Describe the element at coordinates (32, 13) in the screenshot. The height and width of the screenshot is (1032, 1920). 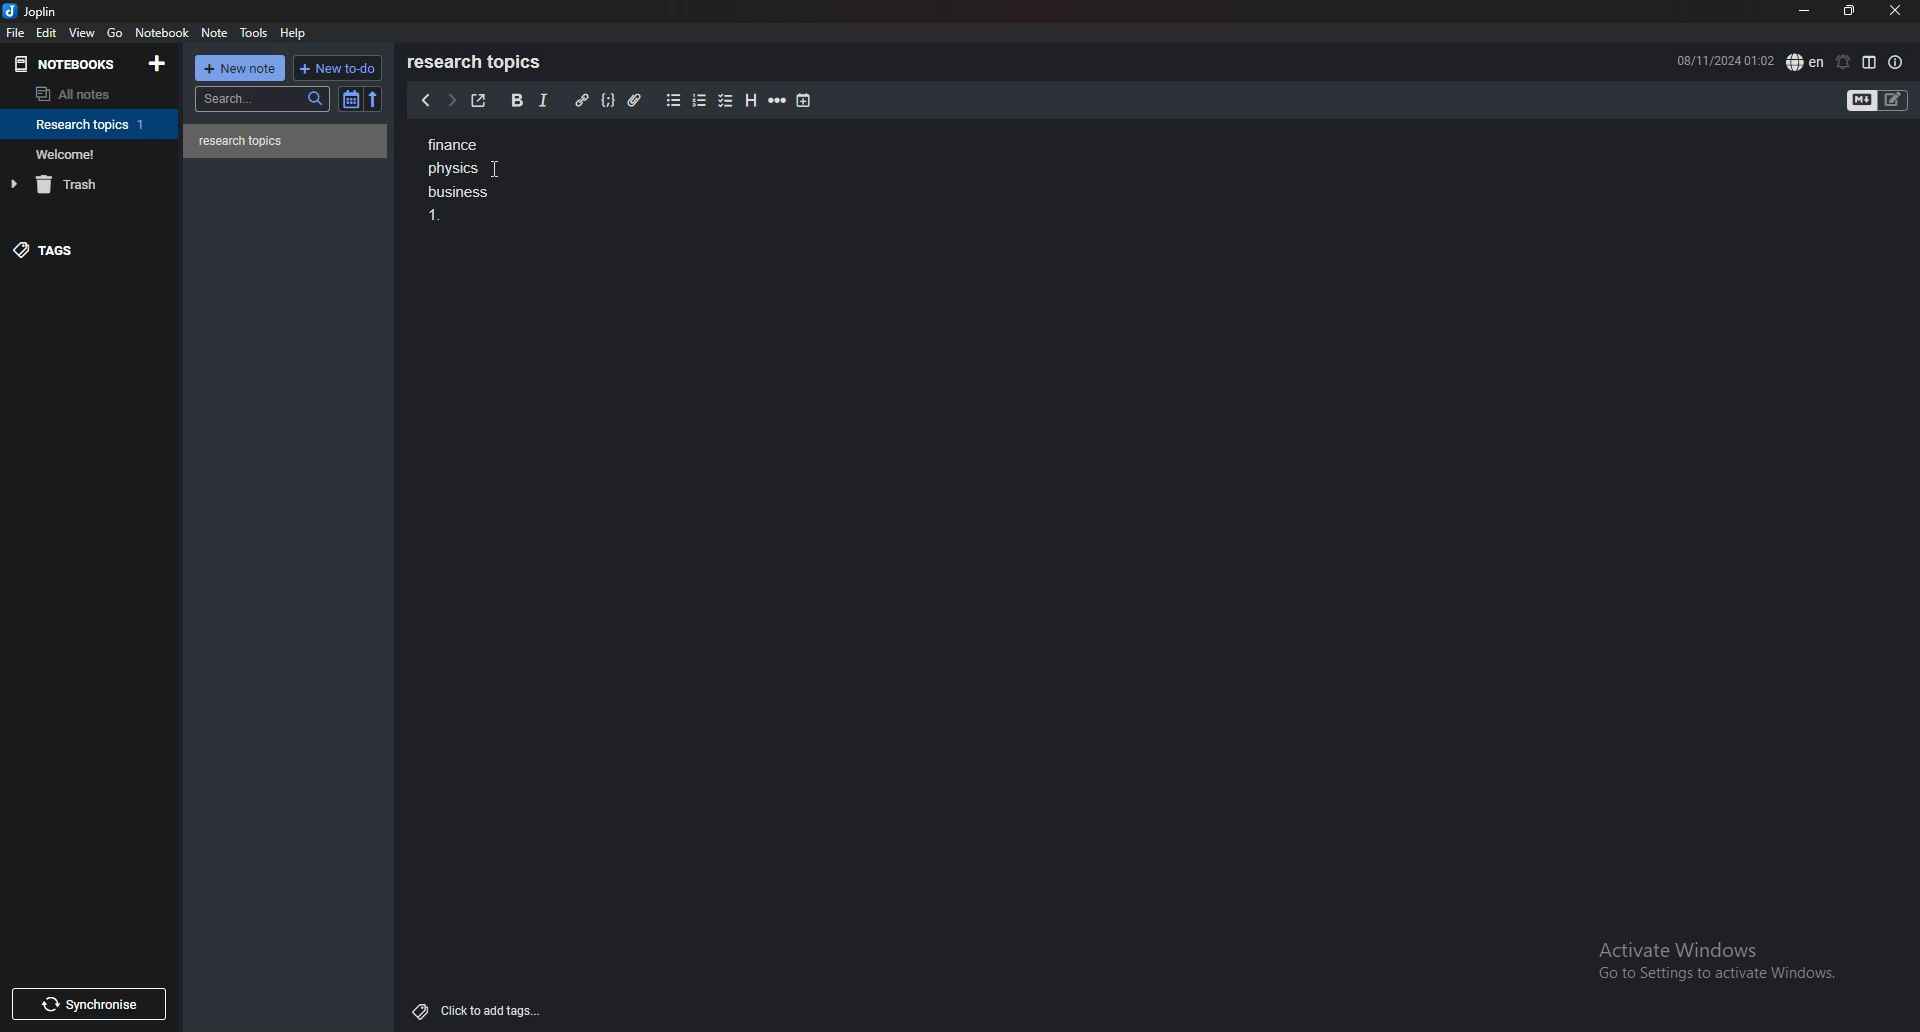
I see `joplin` at that location.